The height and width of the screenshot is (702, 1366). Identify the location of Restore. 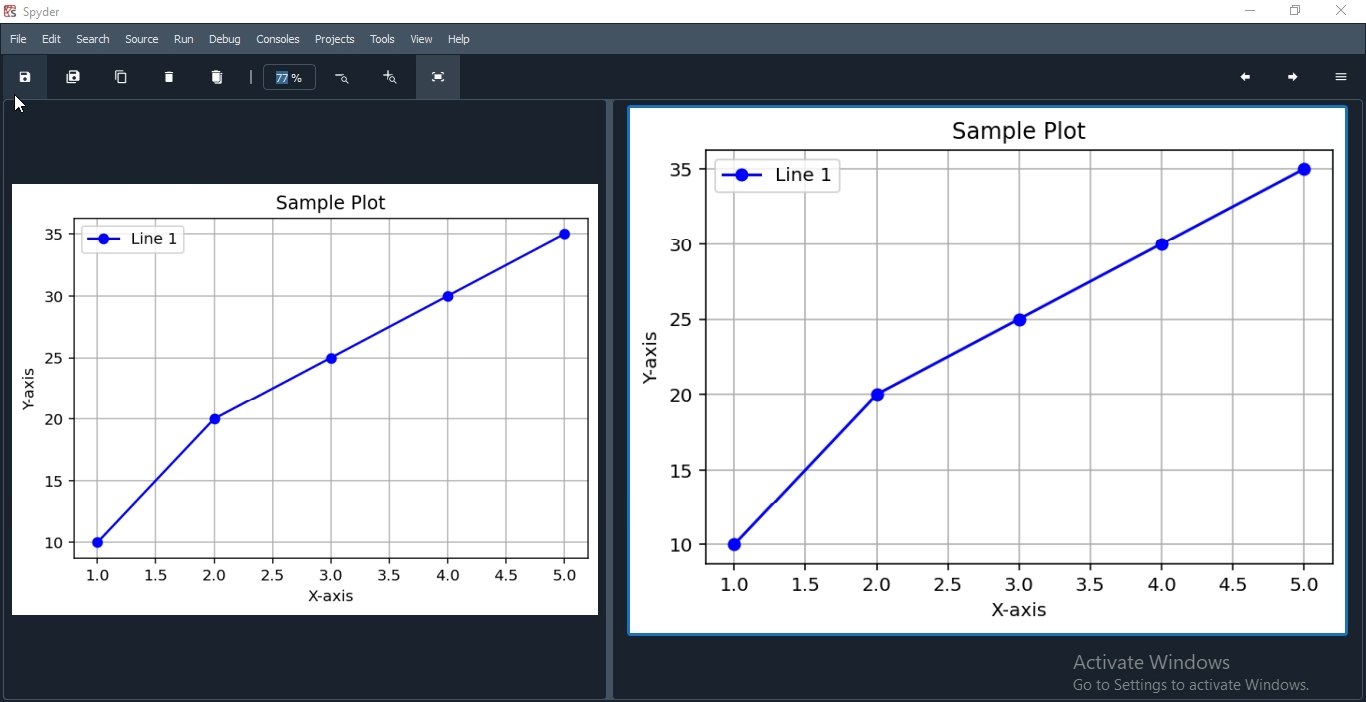
(1289, 10).